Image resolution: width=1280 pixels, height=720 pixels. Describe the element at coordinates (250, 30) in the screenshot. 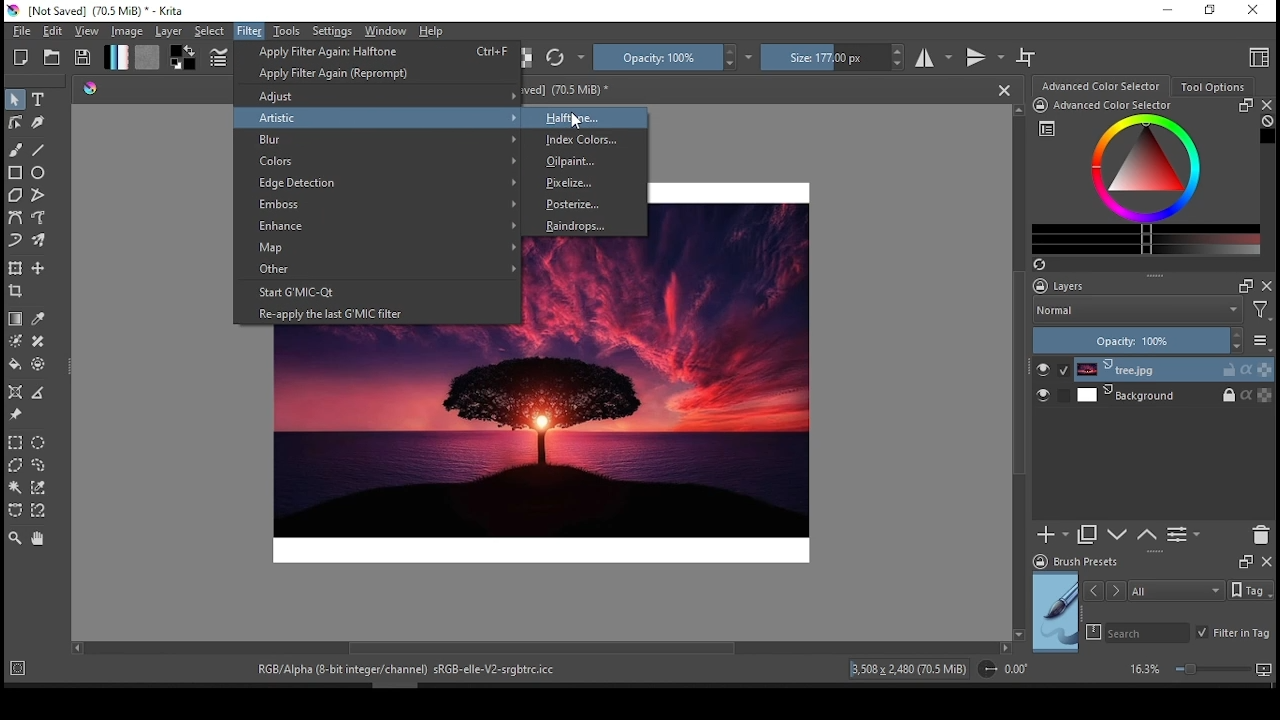

I see `filter` at that location.